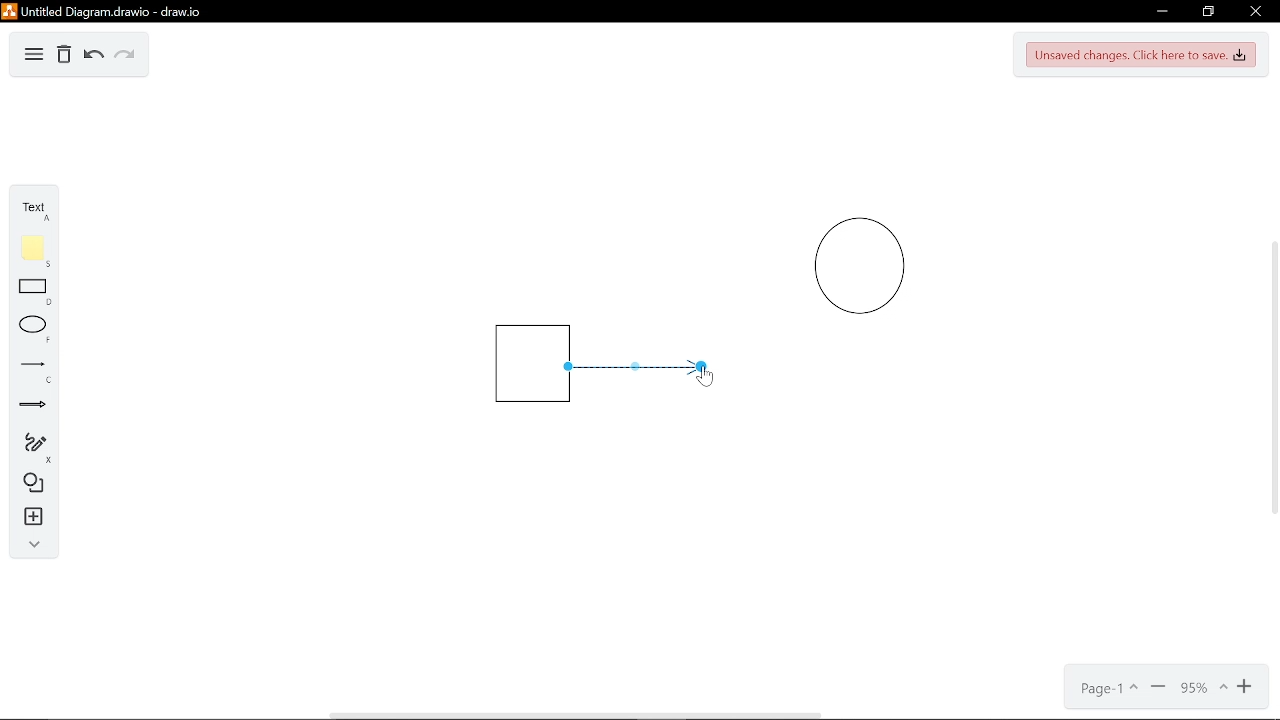  What do you see at coordinates (30, 368) in the screenshot?
I see `Line` at bounding box center [30, 368].